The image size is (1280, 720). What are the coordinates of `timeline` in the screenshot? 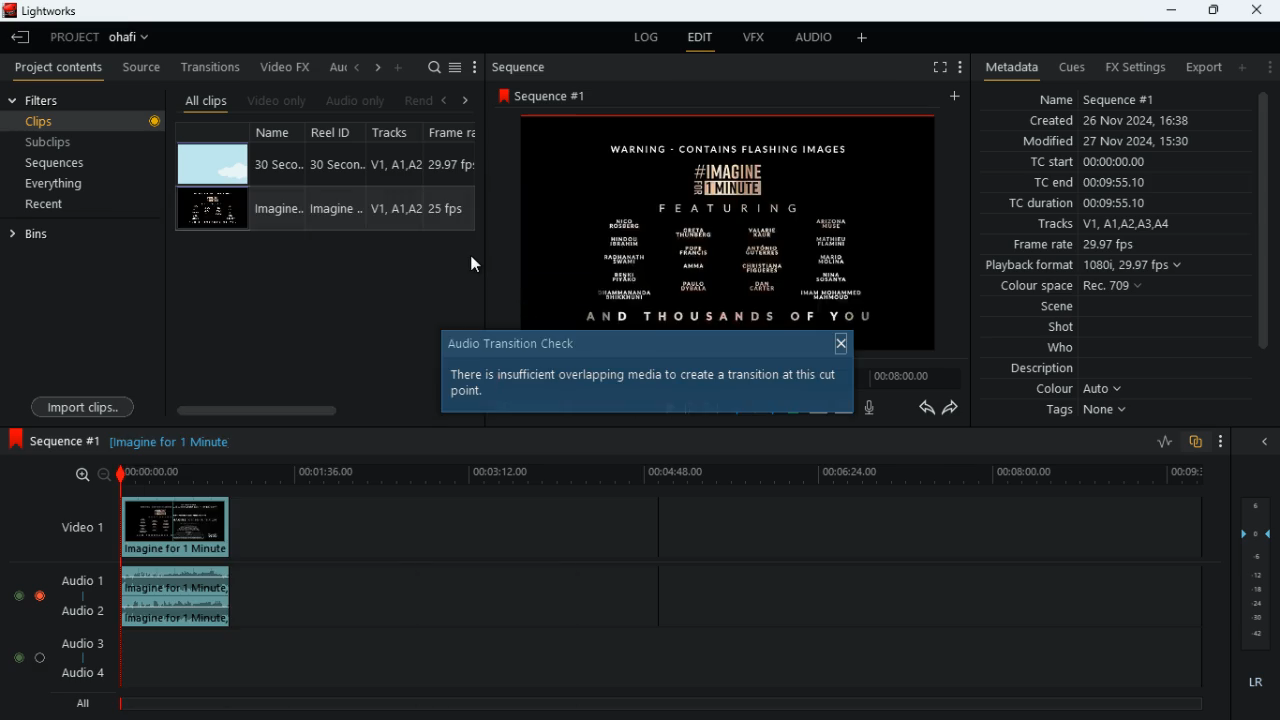 It's located at (659, 702).